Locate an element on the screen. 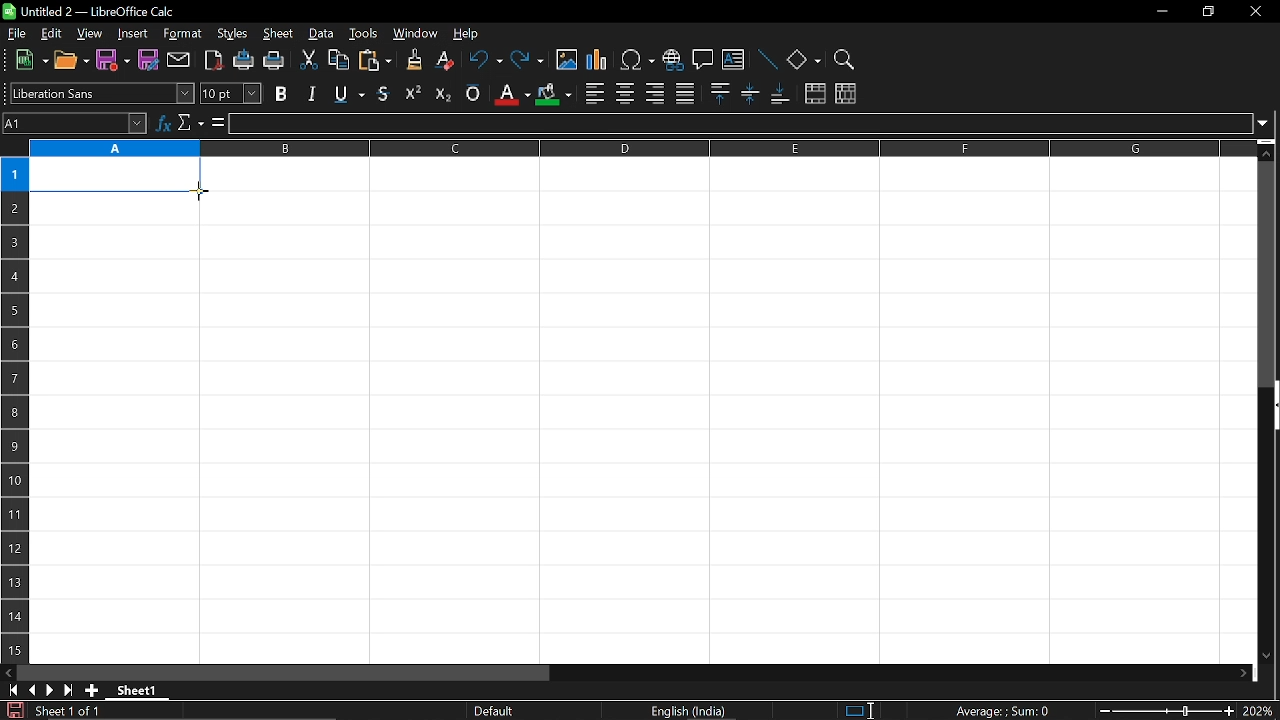 The image size is (1280, 720). redo is located at coordinates (528, 61).